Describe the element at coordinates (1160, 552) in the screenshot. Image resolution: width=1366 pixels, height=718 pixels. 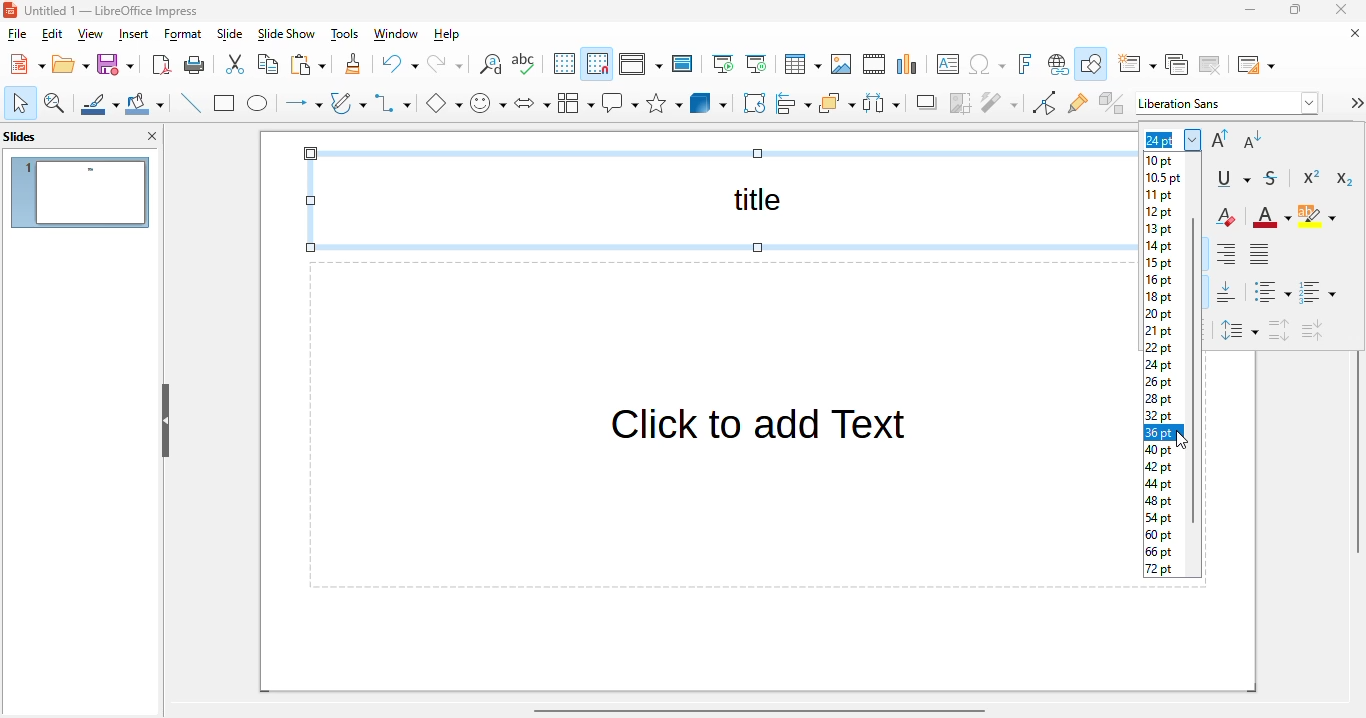
I see `66 pt` at that location.